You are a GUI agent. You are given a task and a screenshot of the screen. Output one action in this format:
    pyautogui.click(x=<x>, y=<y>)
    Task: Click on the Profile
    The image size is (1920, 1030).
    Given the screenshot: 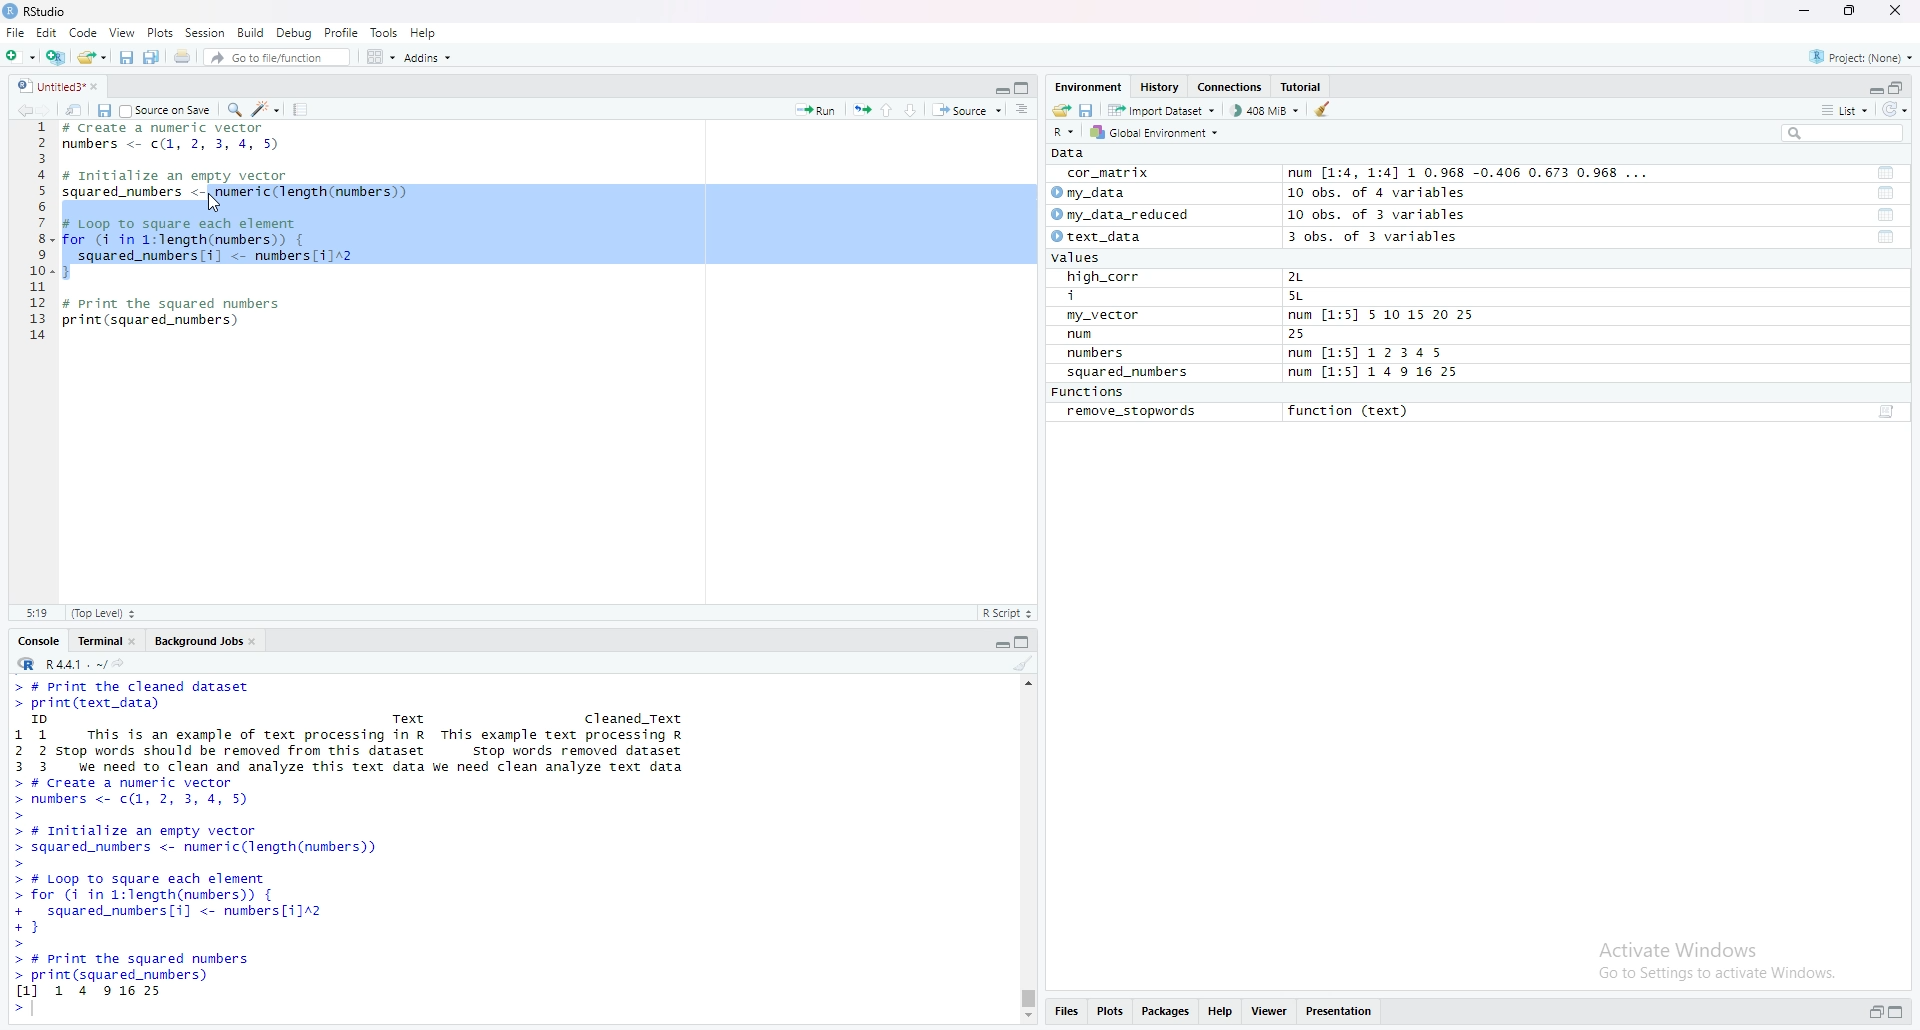 What is the action you would take?
    pyautogui.click(x=342, y=32)
    